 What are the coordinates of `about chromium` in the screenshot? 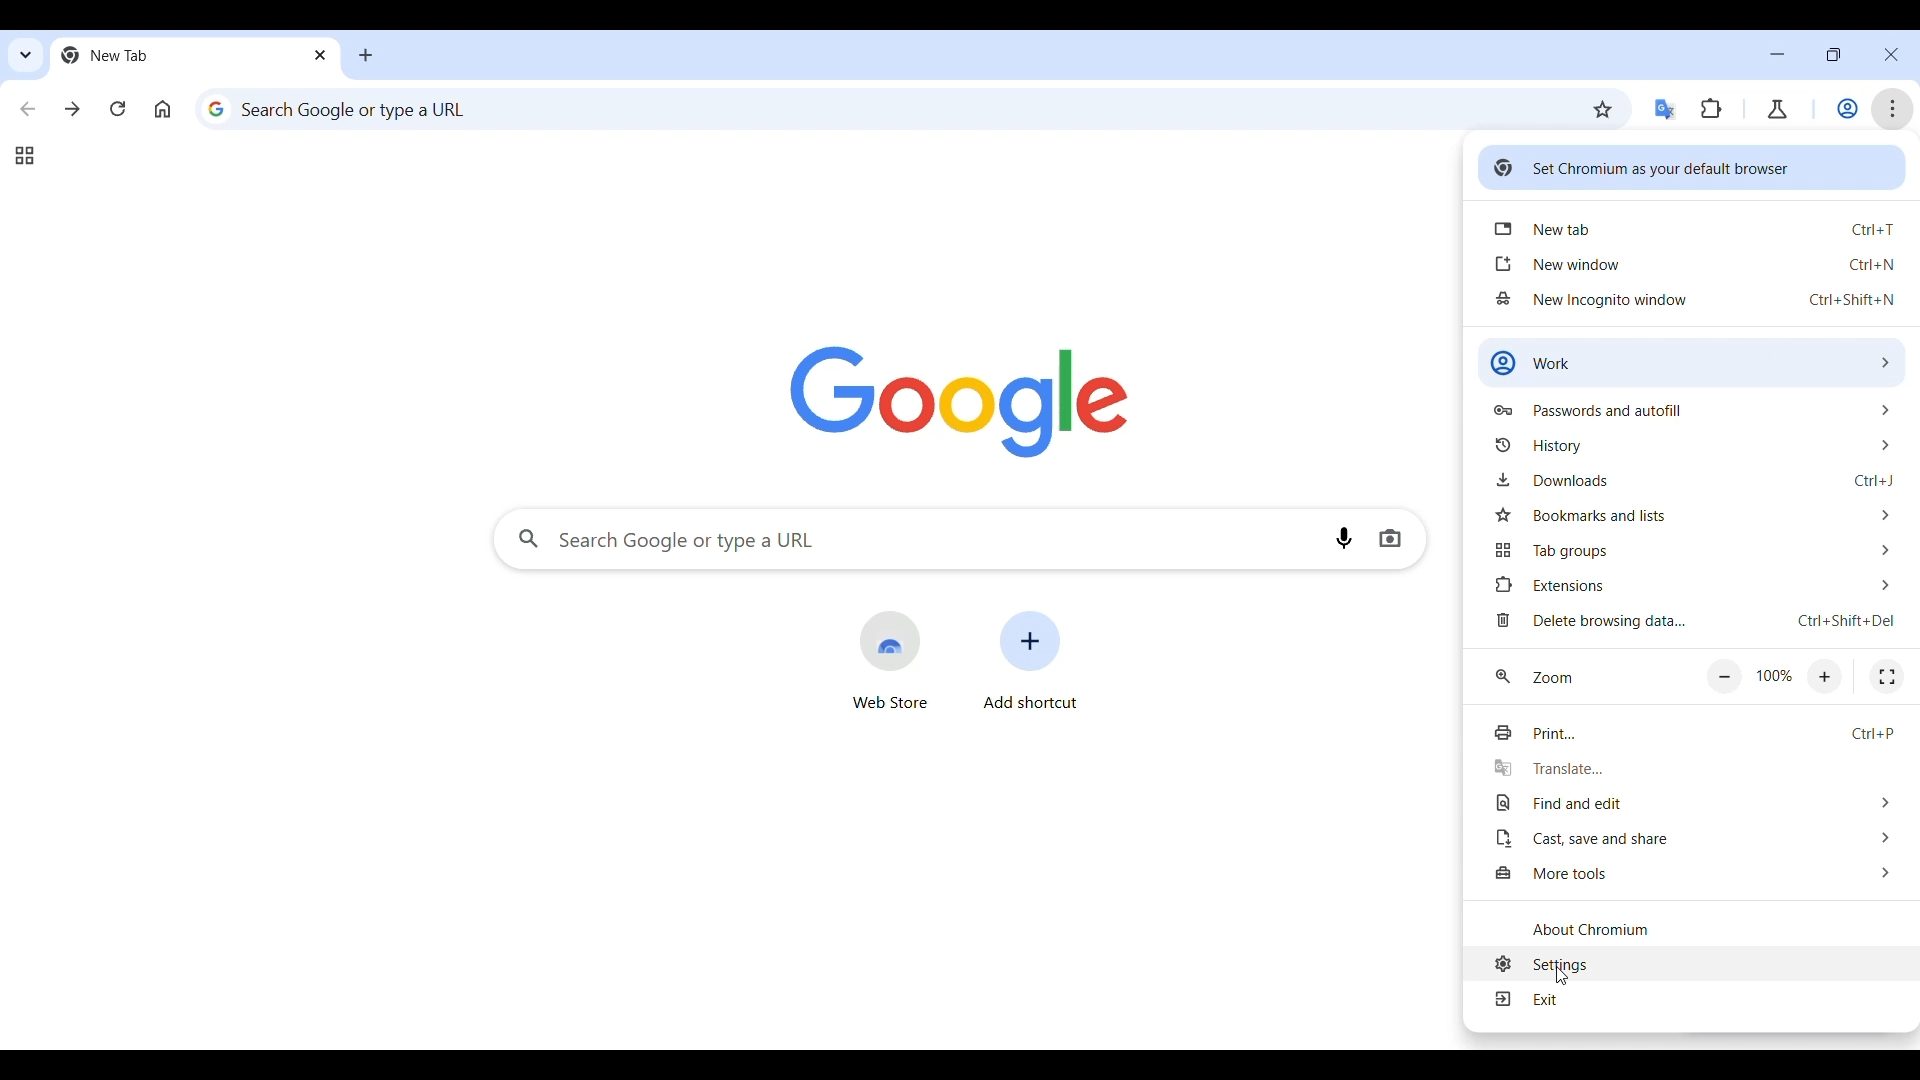 It's located at (1694, 929).